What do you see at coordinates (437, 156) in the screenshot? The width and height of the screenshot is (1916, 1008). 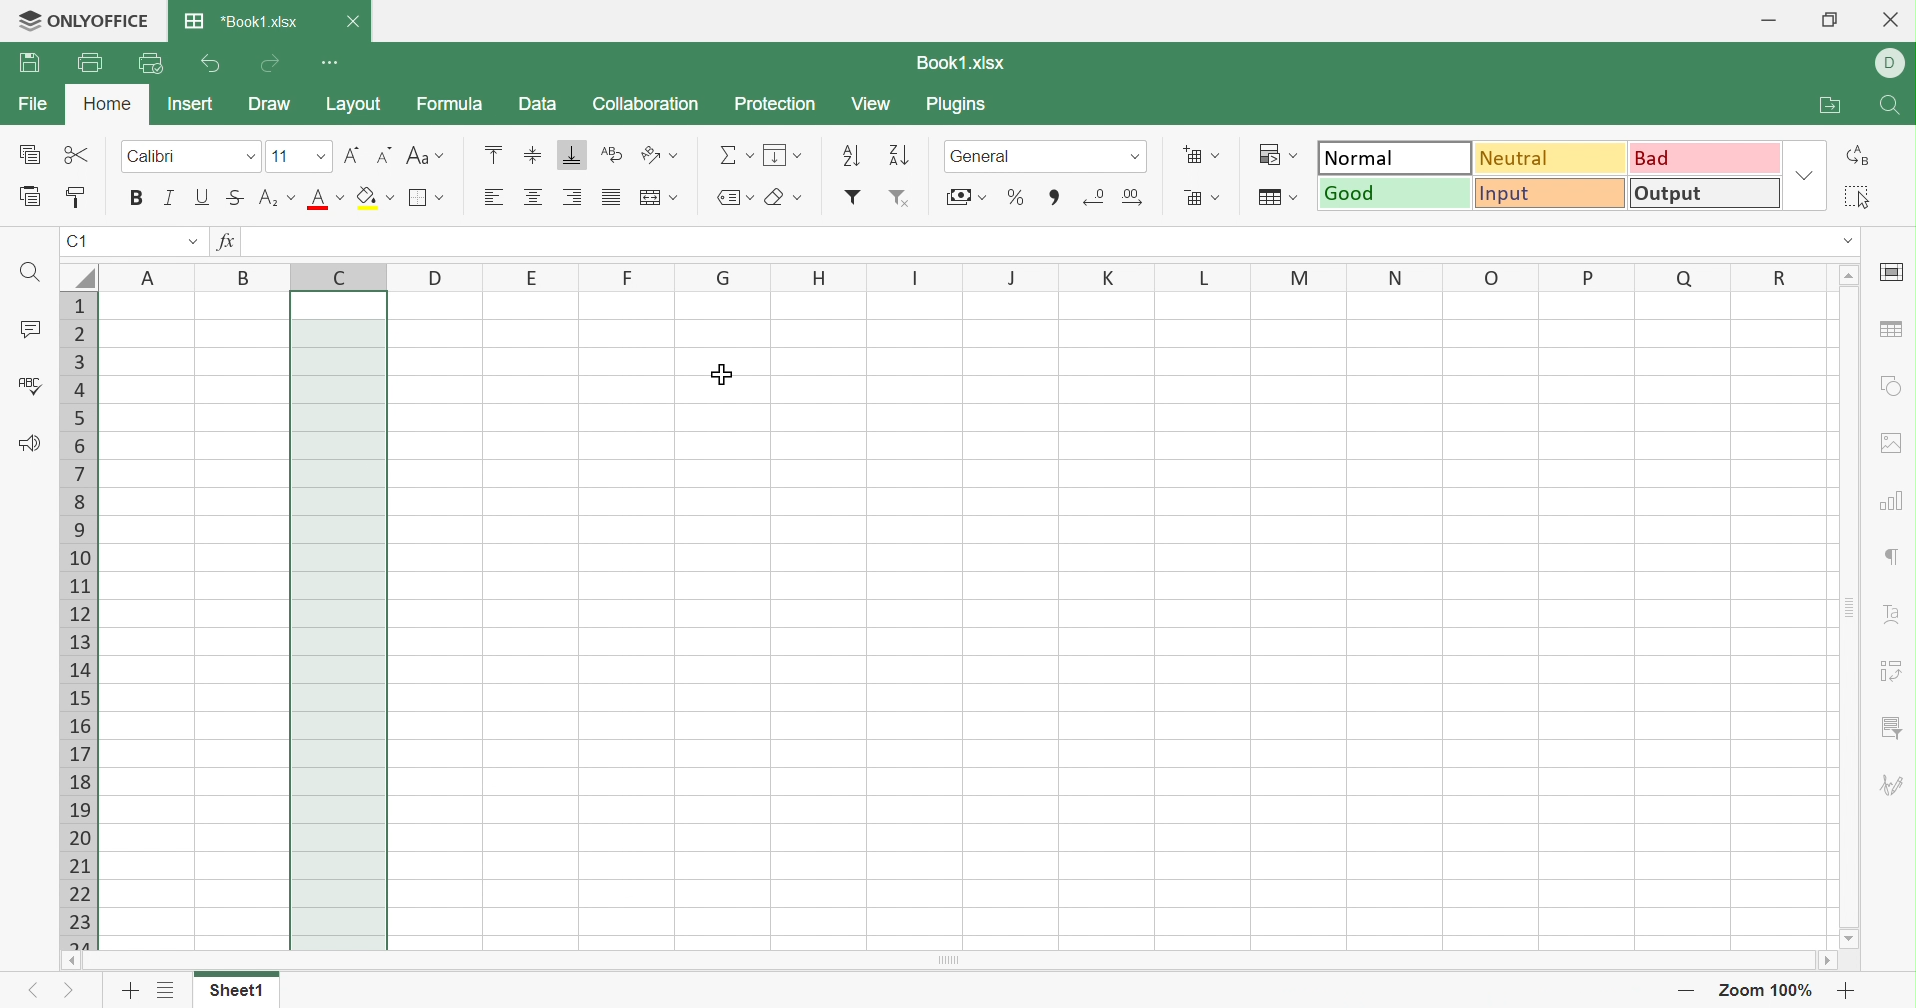 I see `Drop Down` at bounding box center [437, 156].